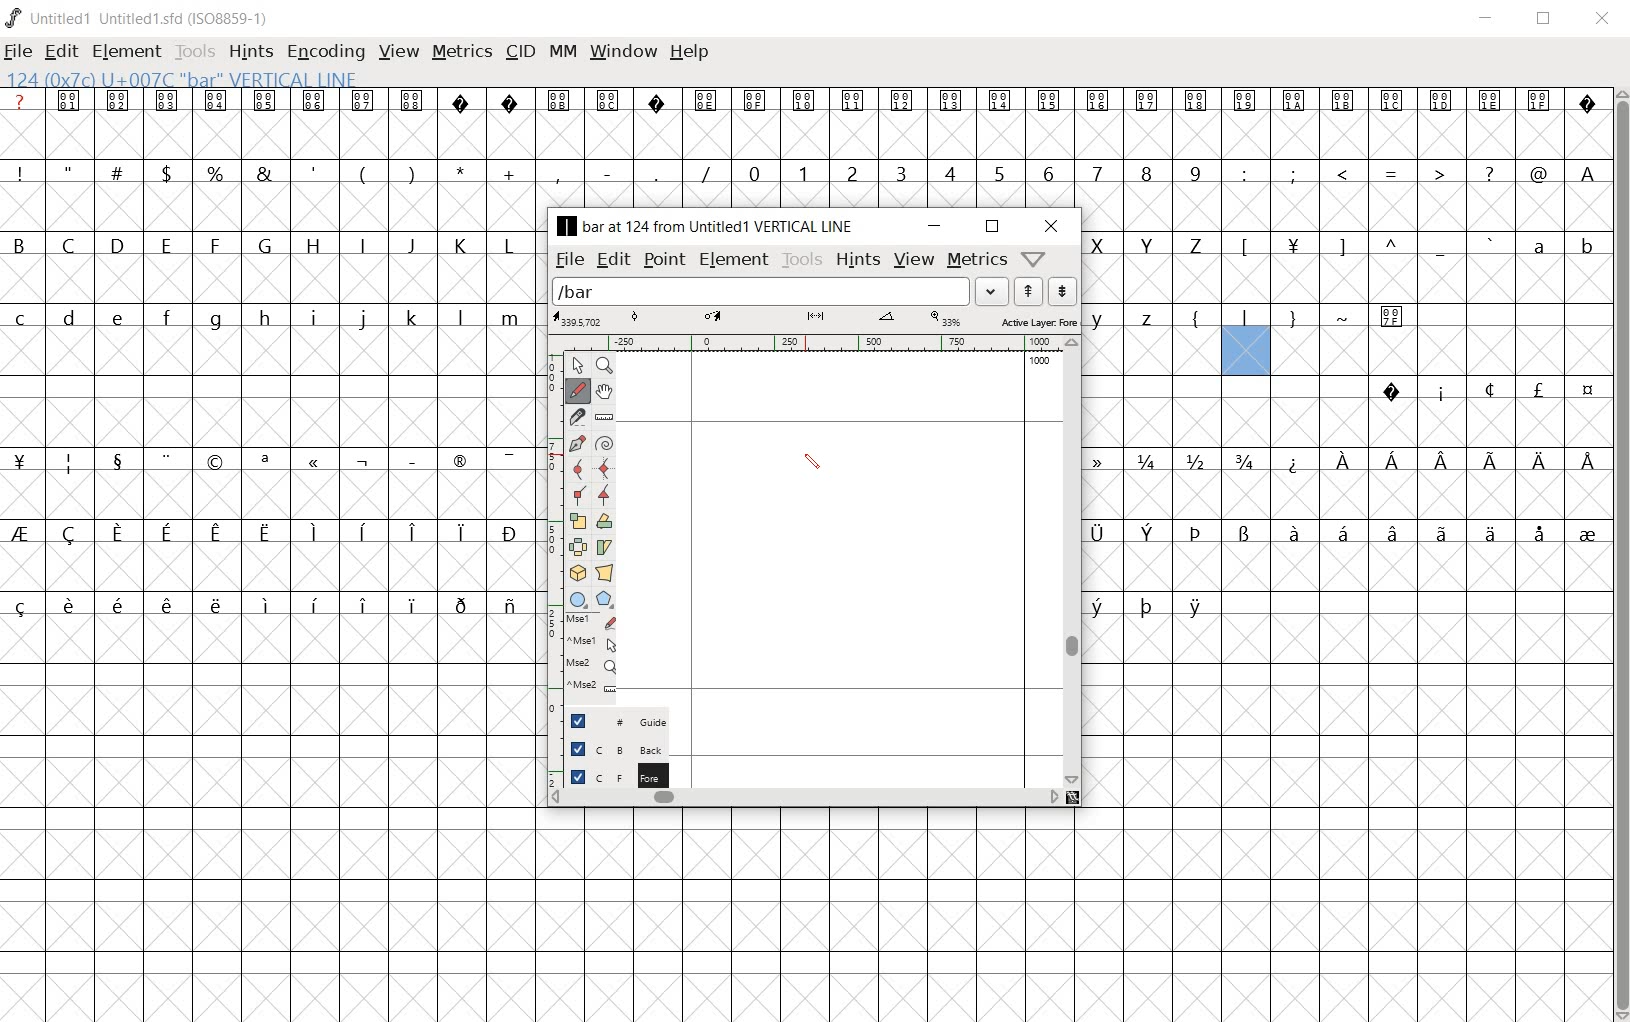  Describe the element at coordinates (269, 460) in the screenshot. I see `special symbols and nymbers` at that location.